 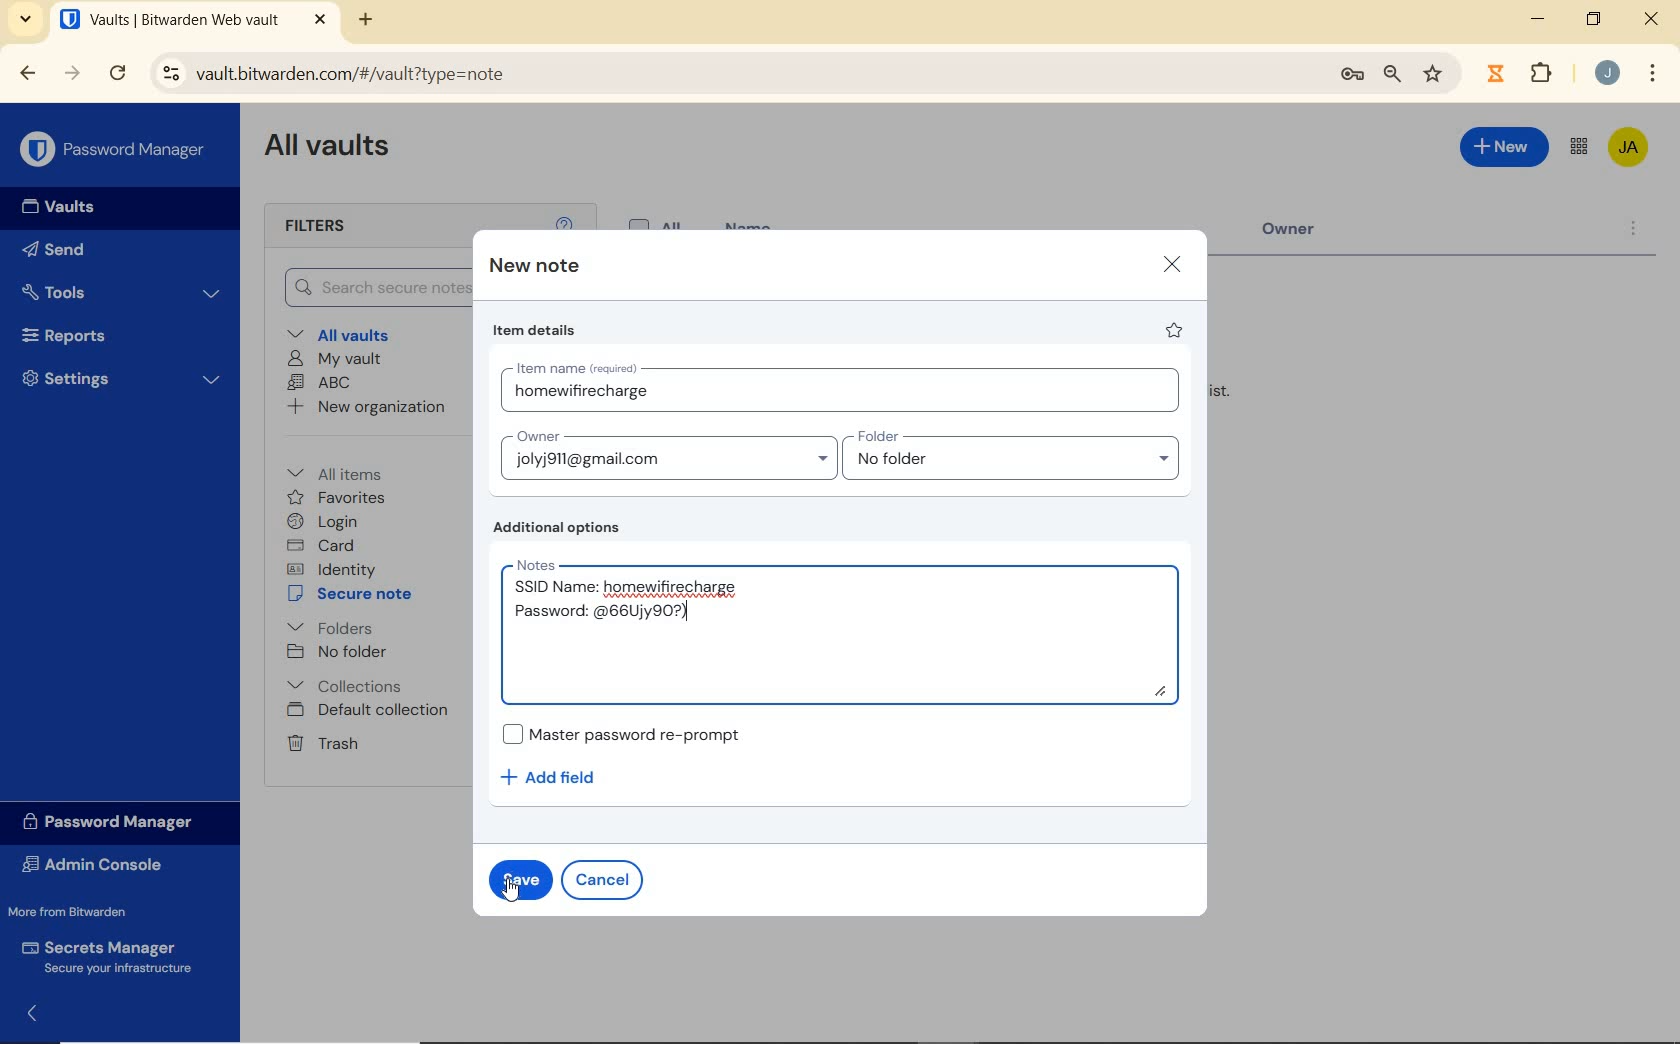 I want to click on close, so click(x=1171, y=265).